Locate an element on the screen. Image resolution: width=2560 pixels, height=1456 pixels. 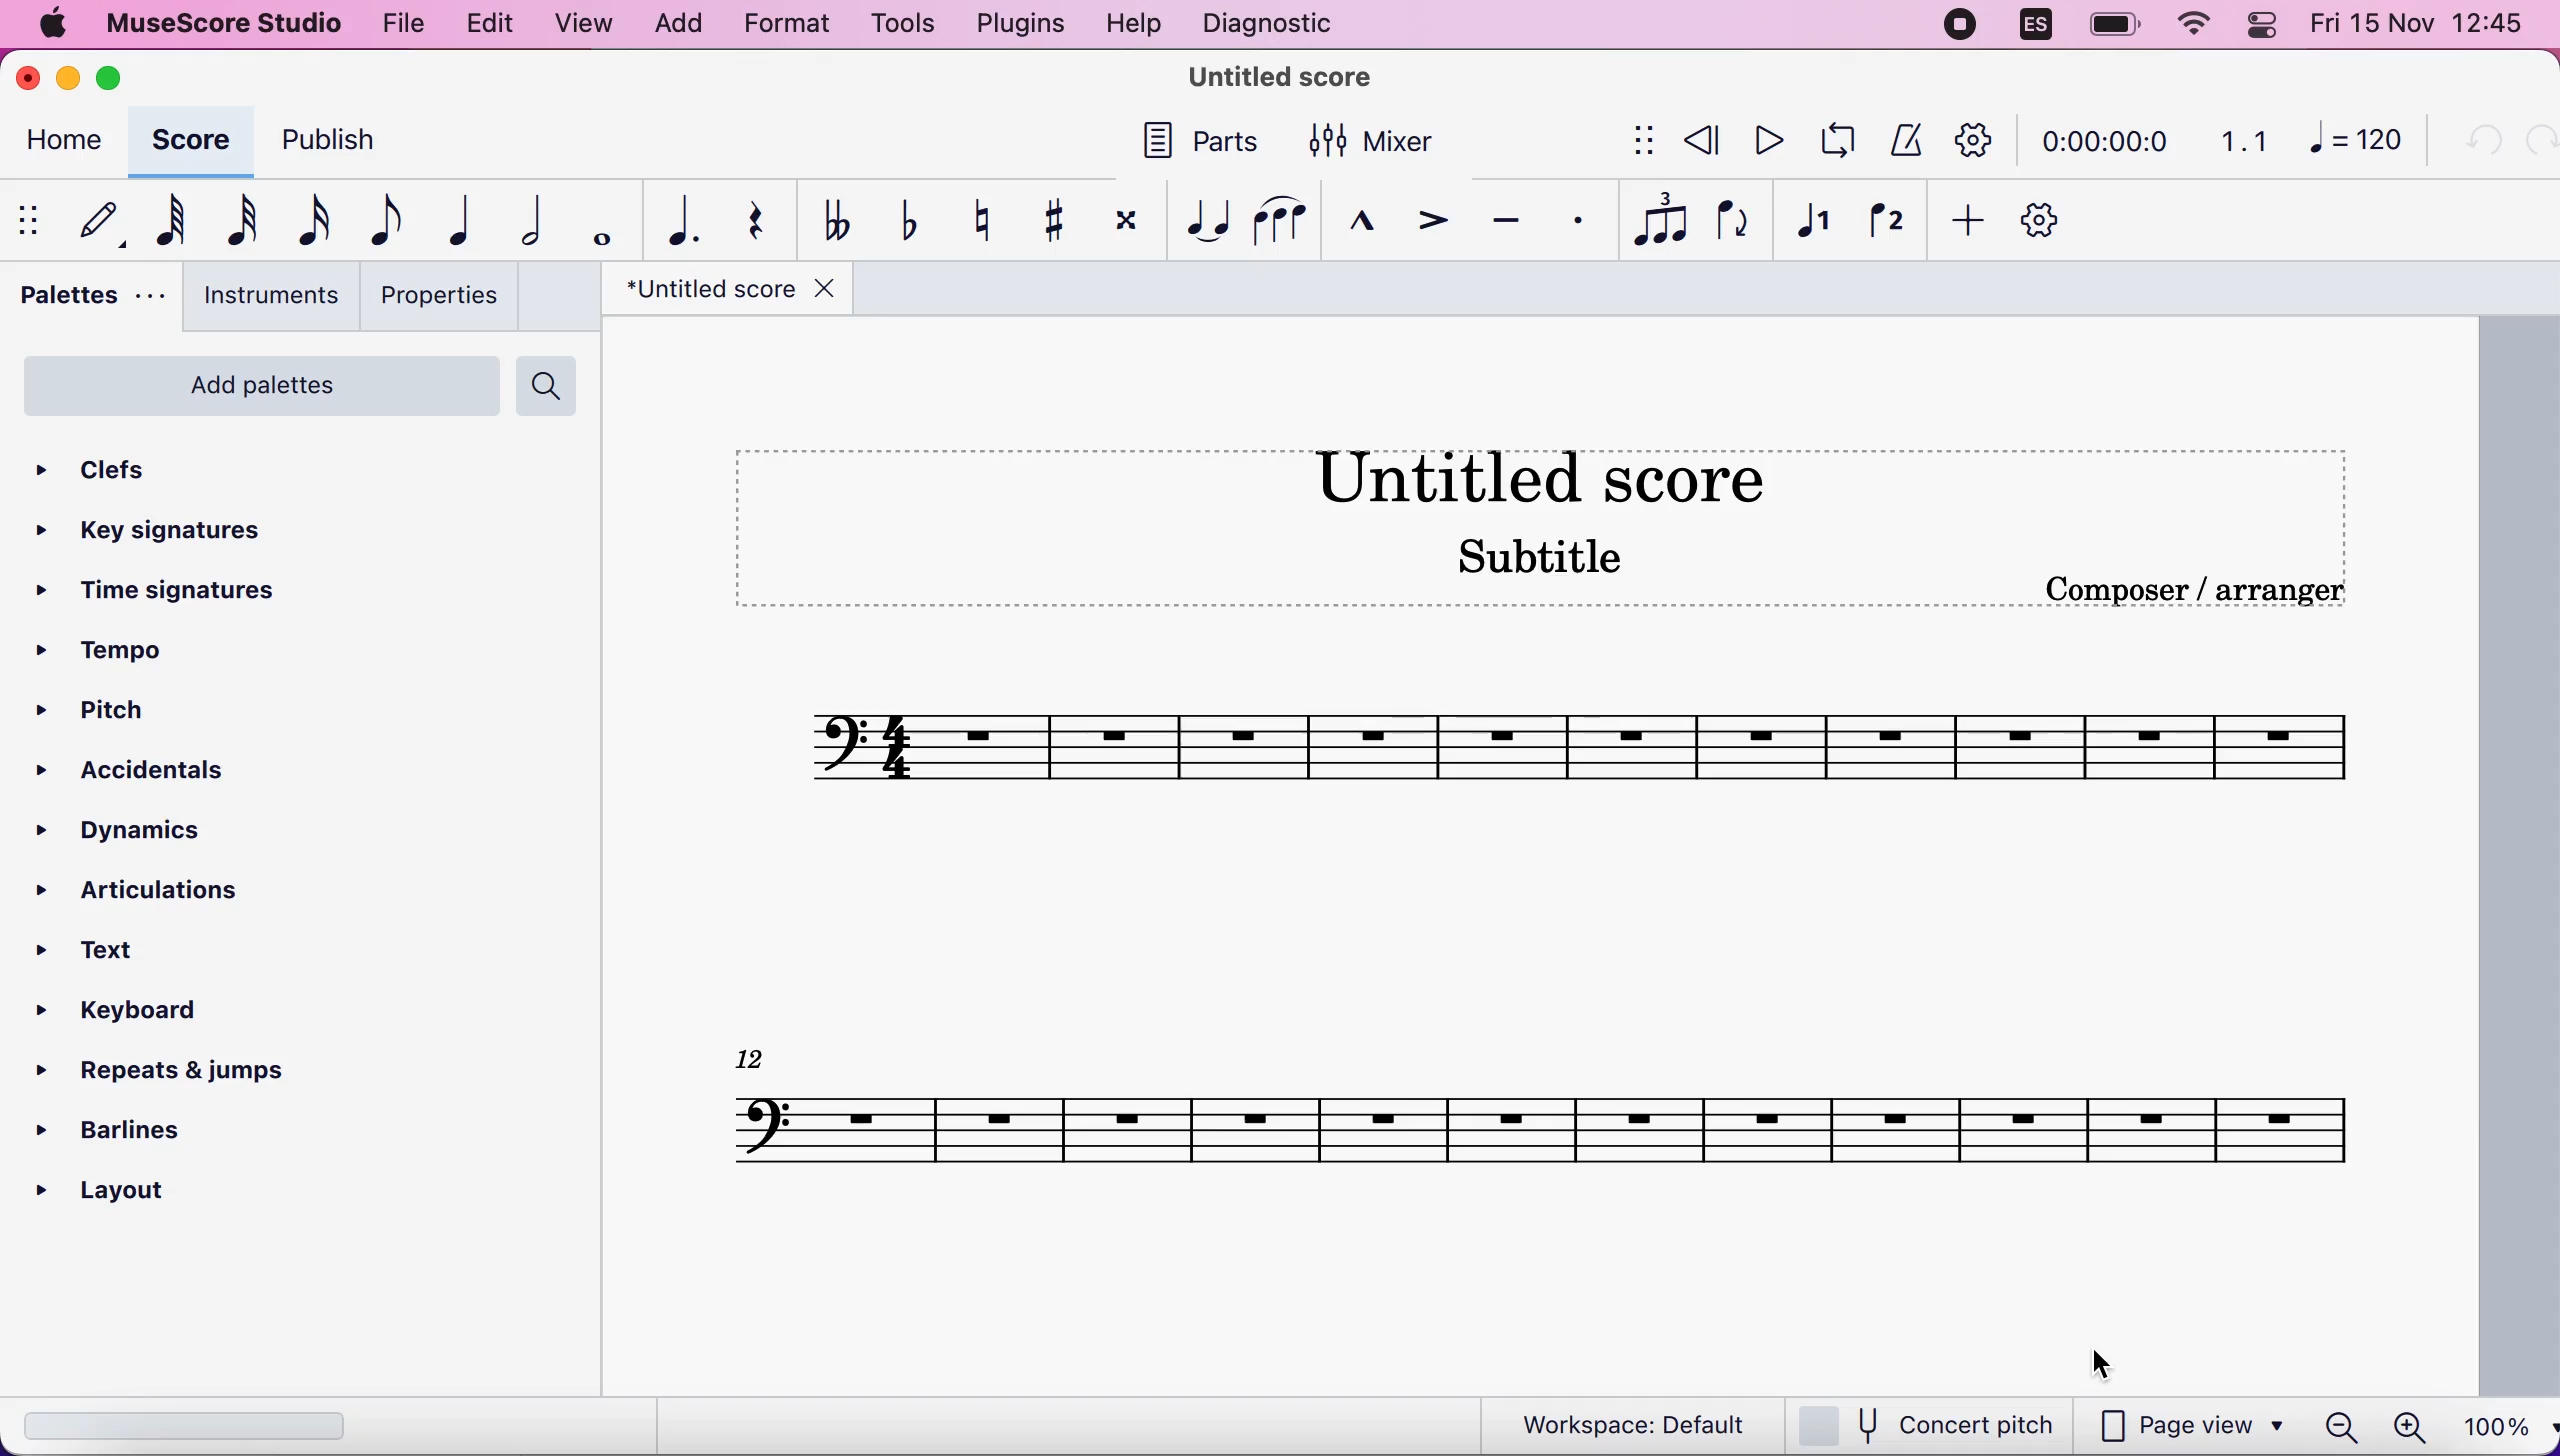
toggle double flat is located at coordinates (826, 218).